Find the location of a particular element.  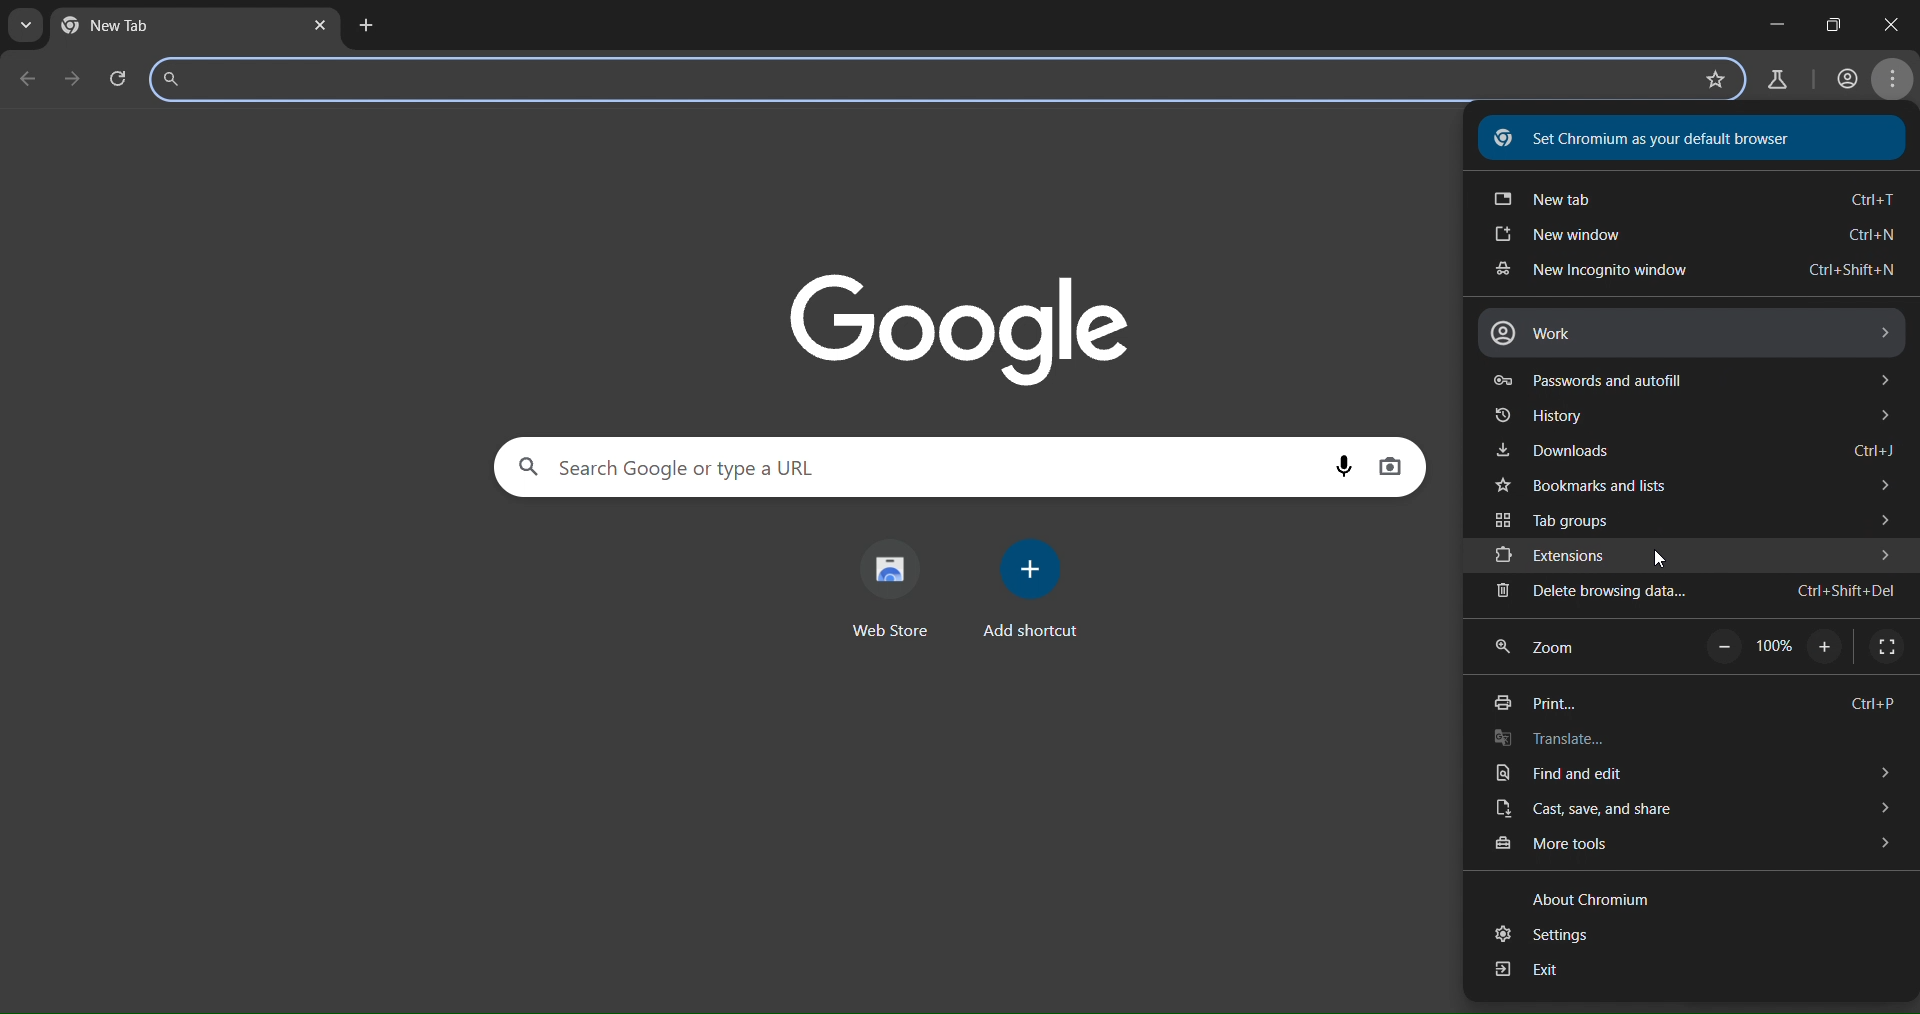

zoom in is located at coordinates (1820, 648).